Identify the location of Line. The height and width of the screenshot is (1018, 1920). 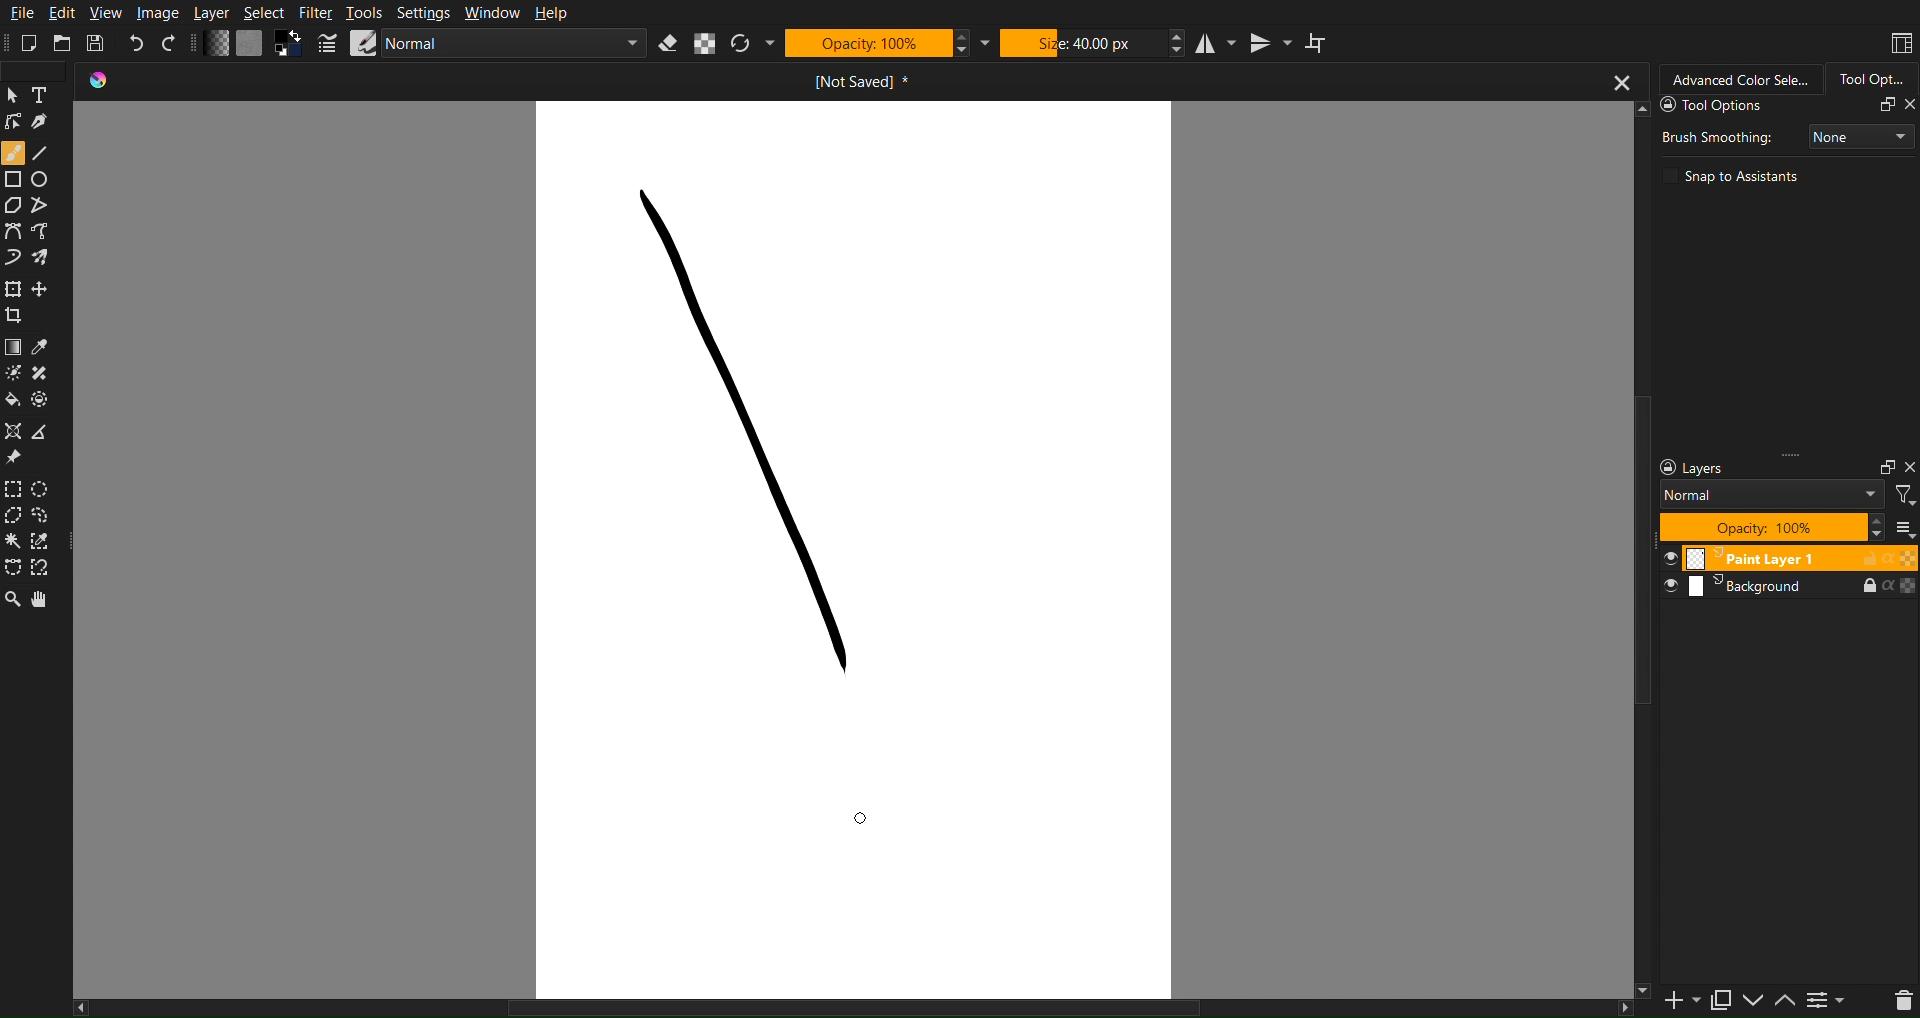
(49, 153).